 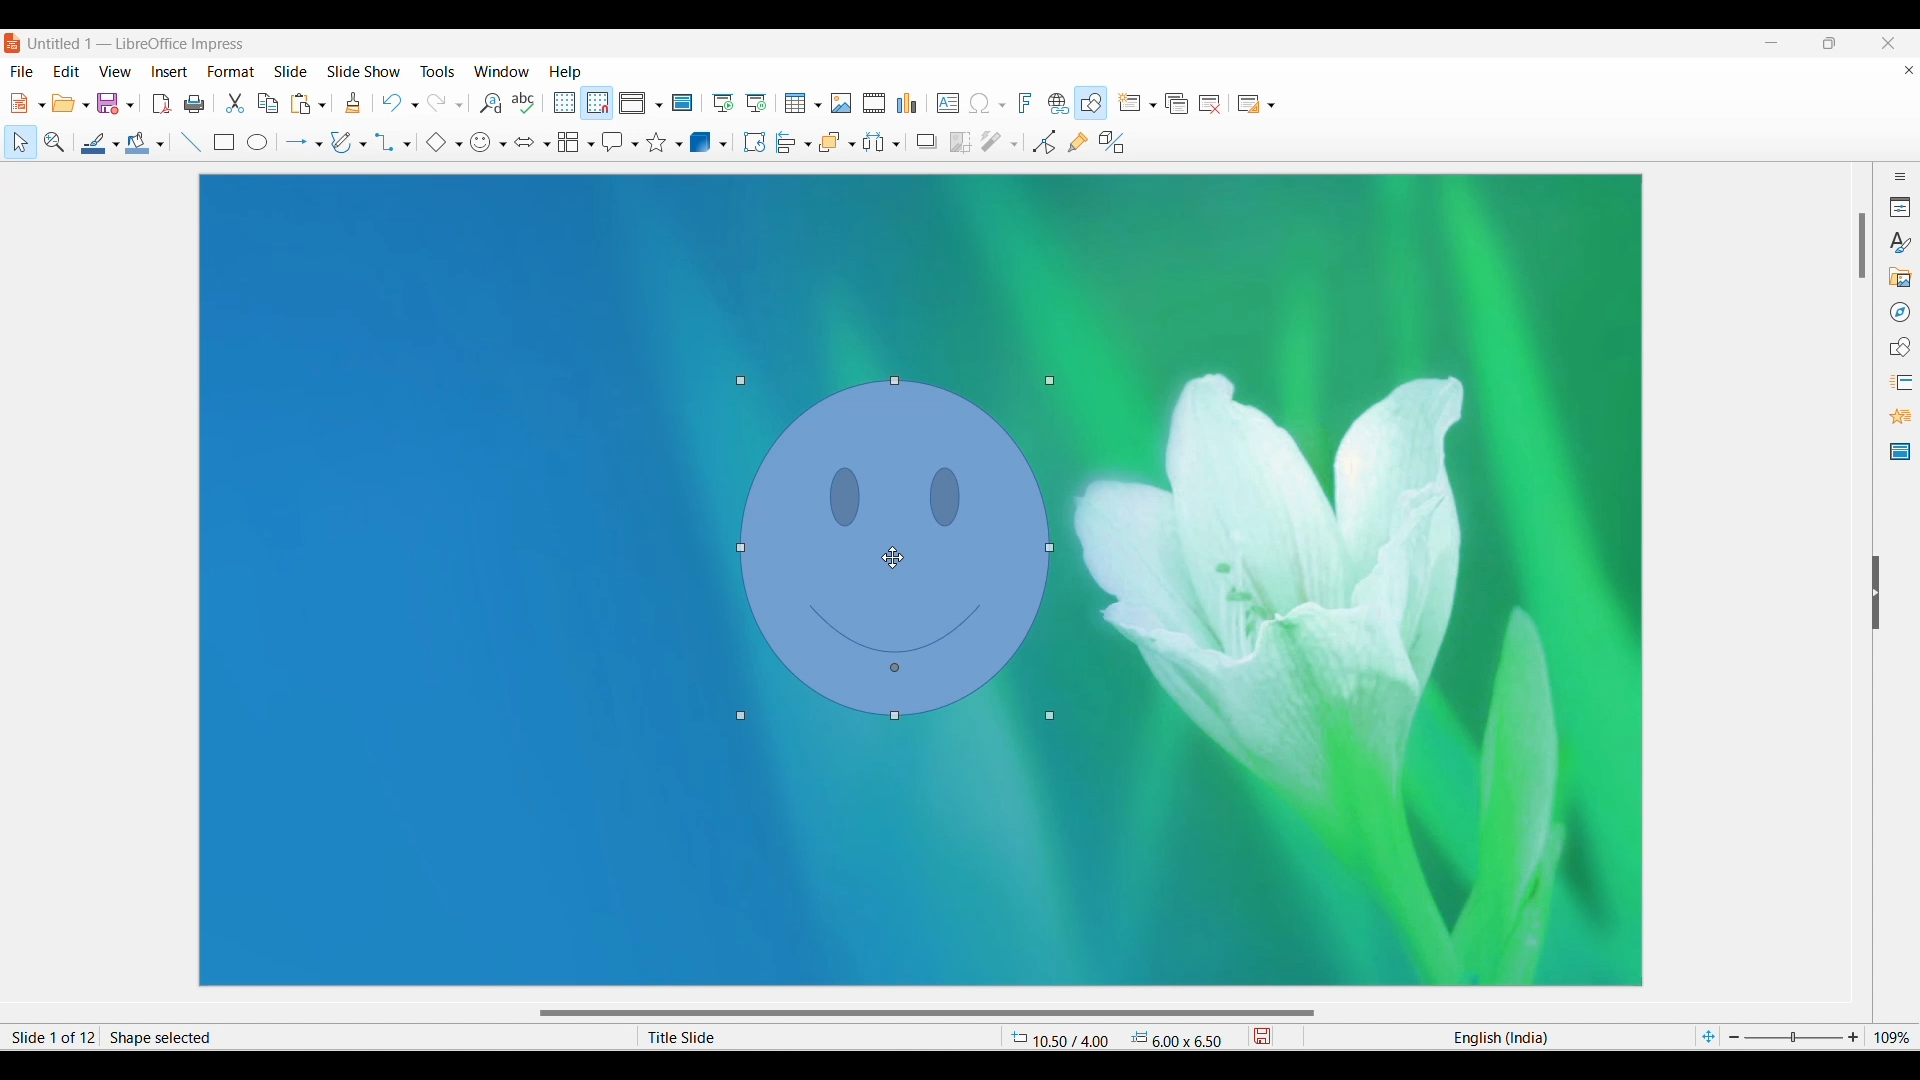 What do you see at coordinates (415, 106) in the screenshot?
I see `Undo specific action` at bounding box center [415, 106].